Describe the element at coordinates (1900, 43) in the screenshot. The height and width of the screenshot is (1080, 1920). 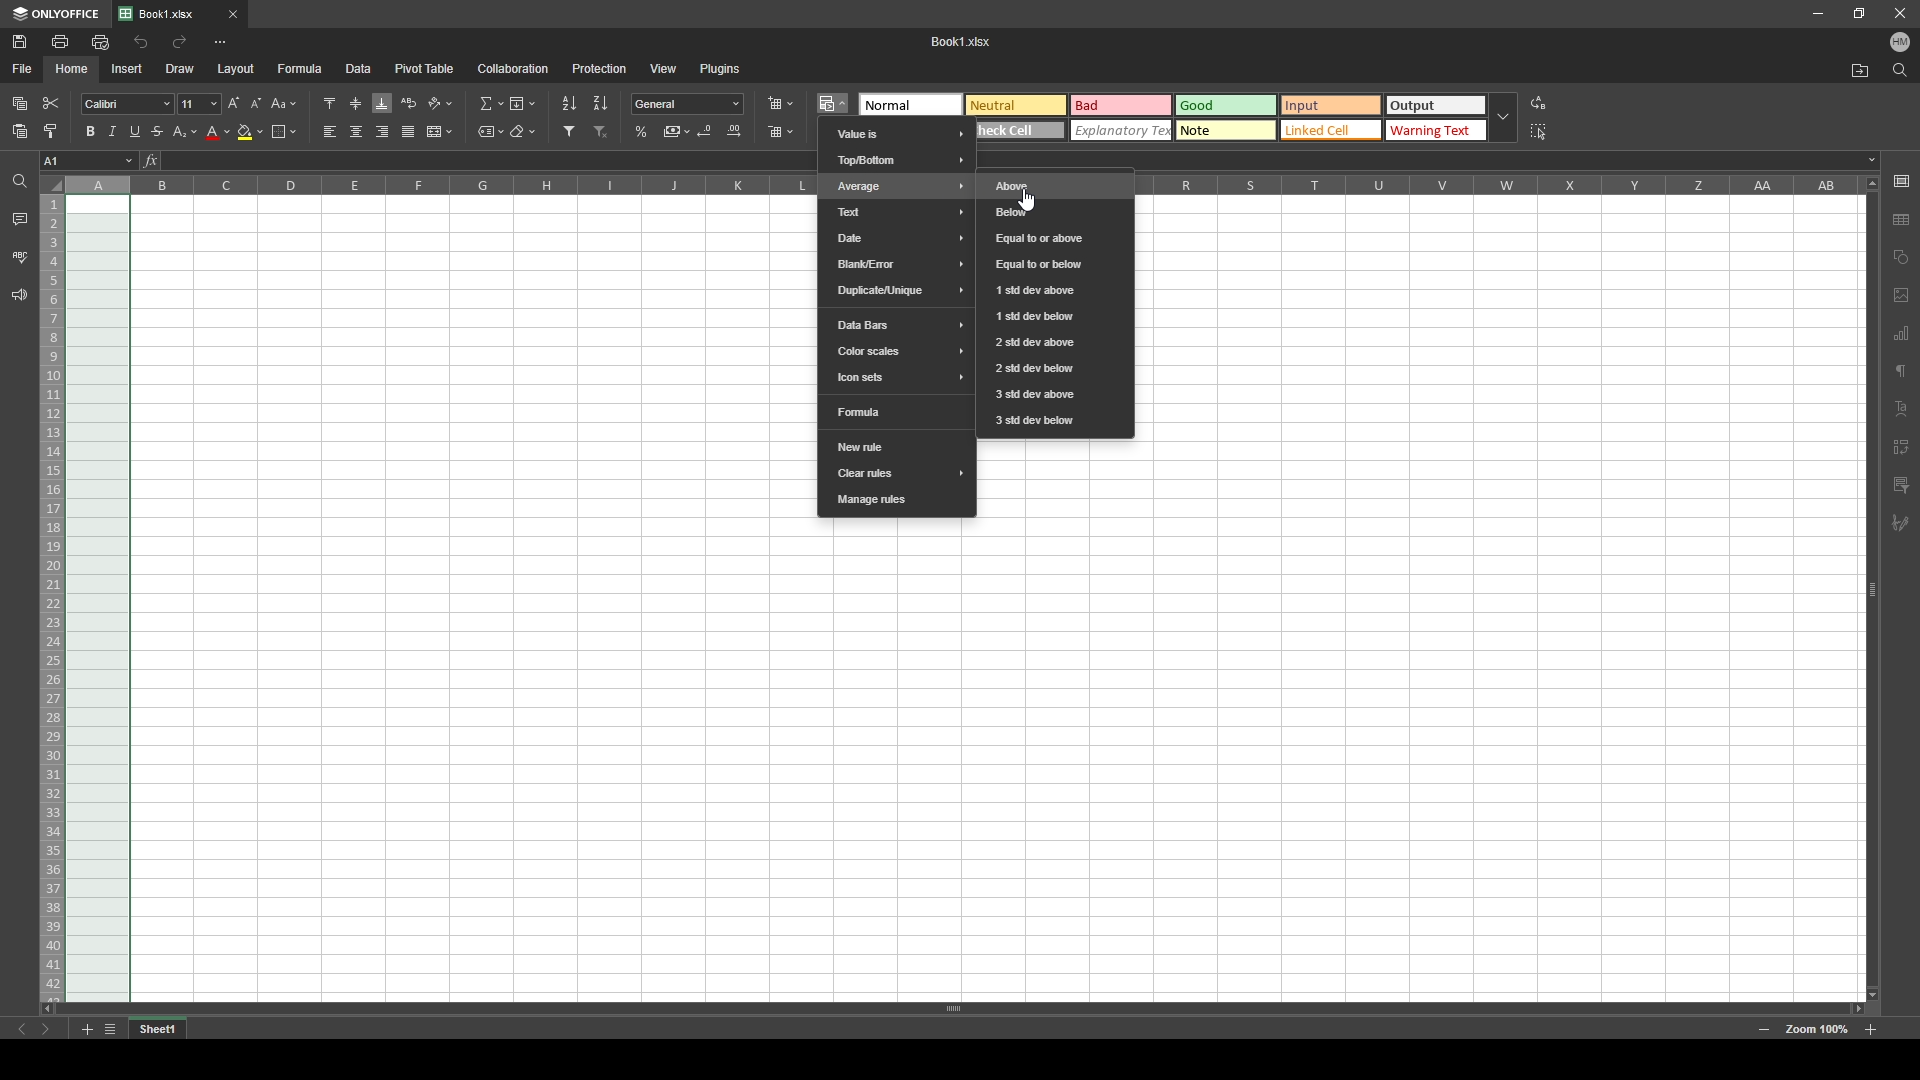
I see `profile` at that location.